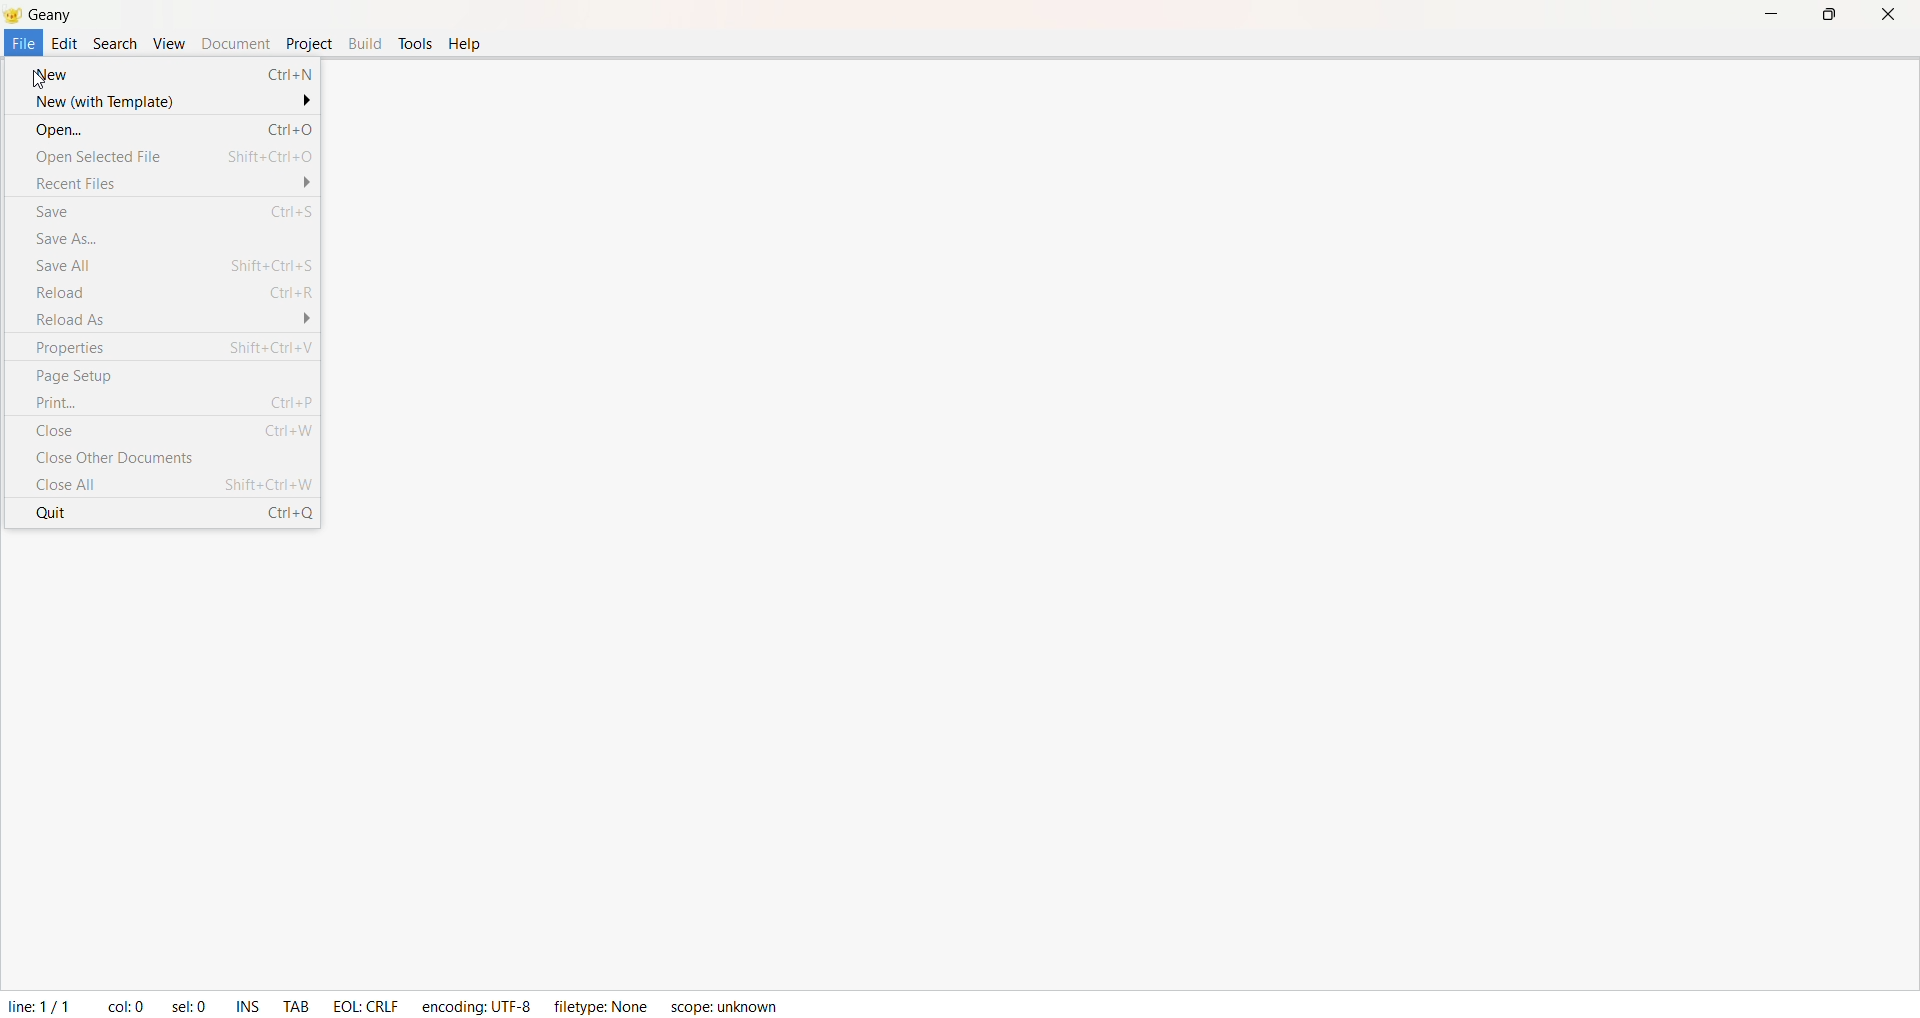 This screenshot has height=1018, width=1920. I want to click on View, so click(167, 44).